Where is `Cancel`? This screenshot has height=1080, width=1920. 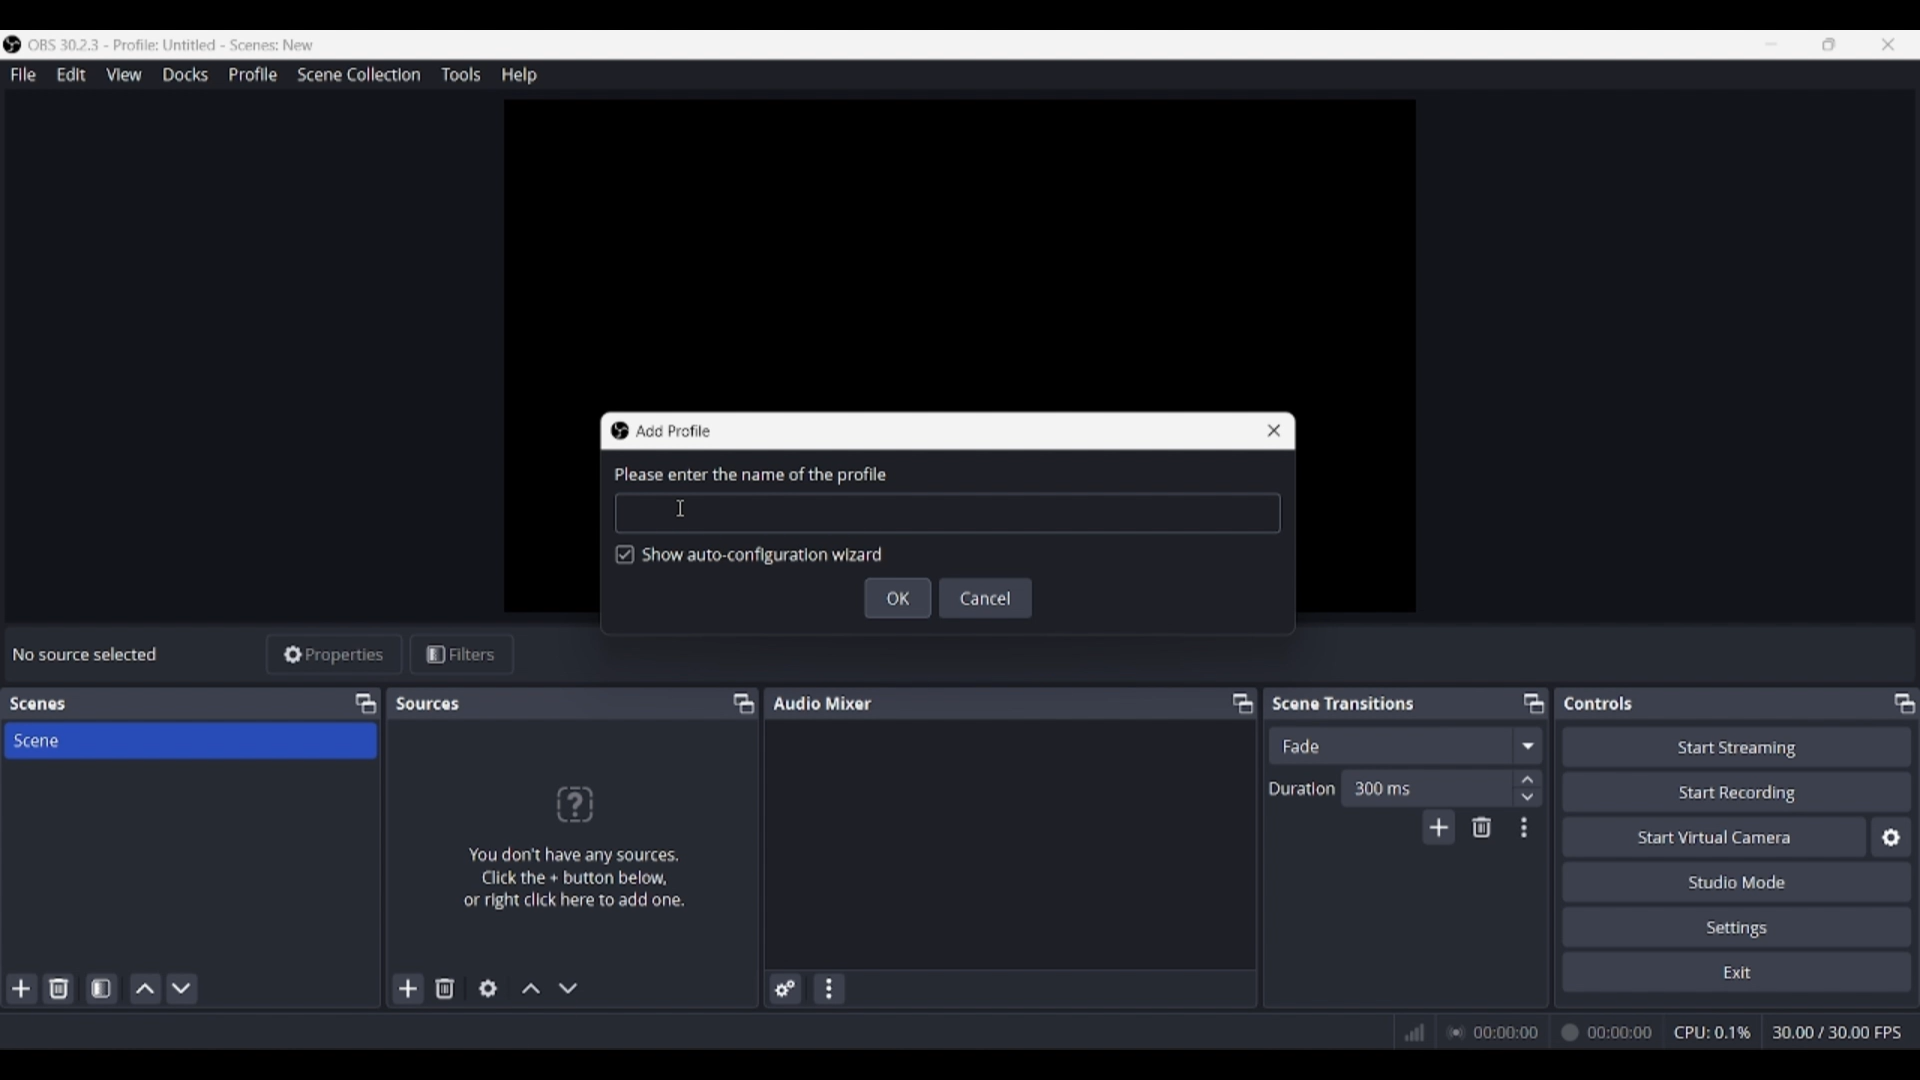
Cancel is located at coordinates (987, 598).